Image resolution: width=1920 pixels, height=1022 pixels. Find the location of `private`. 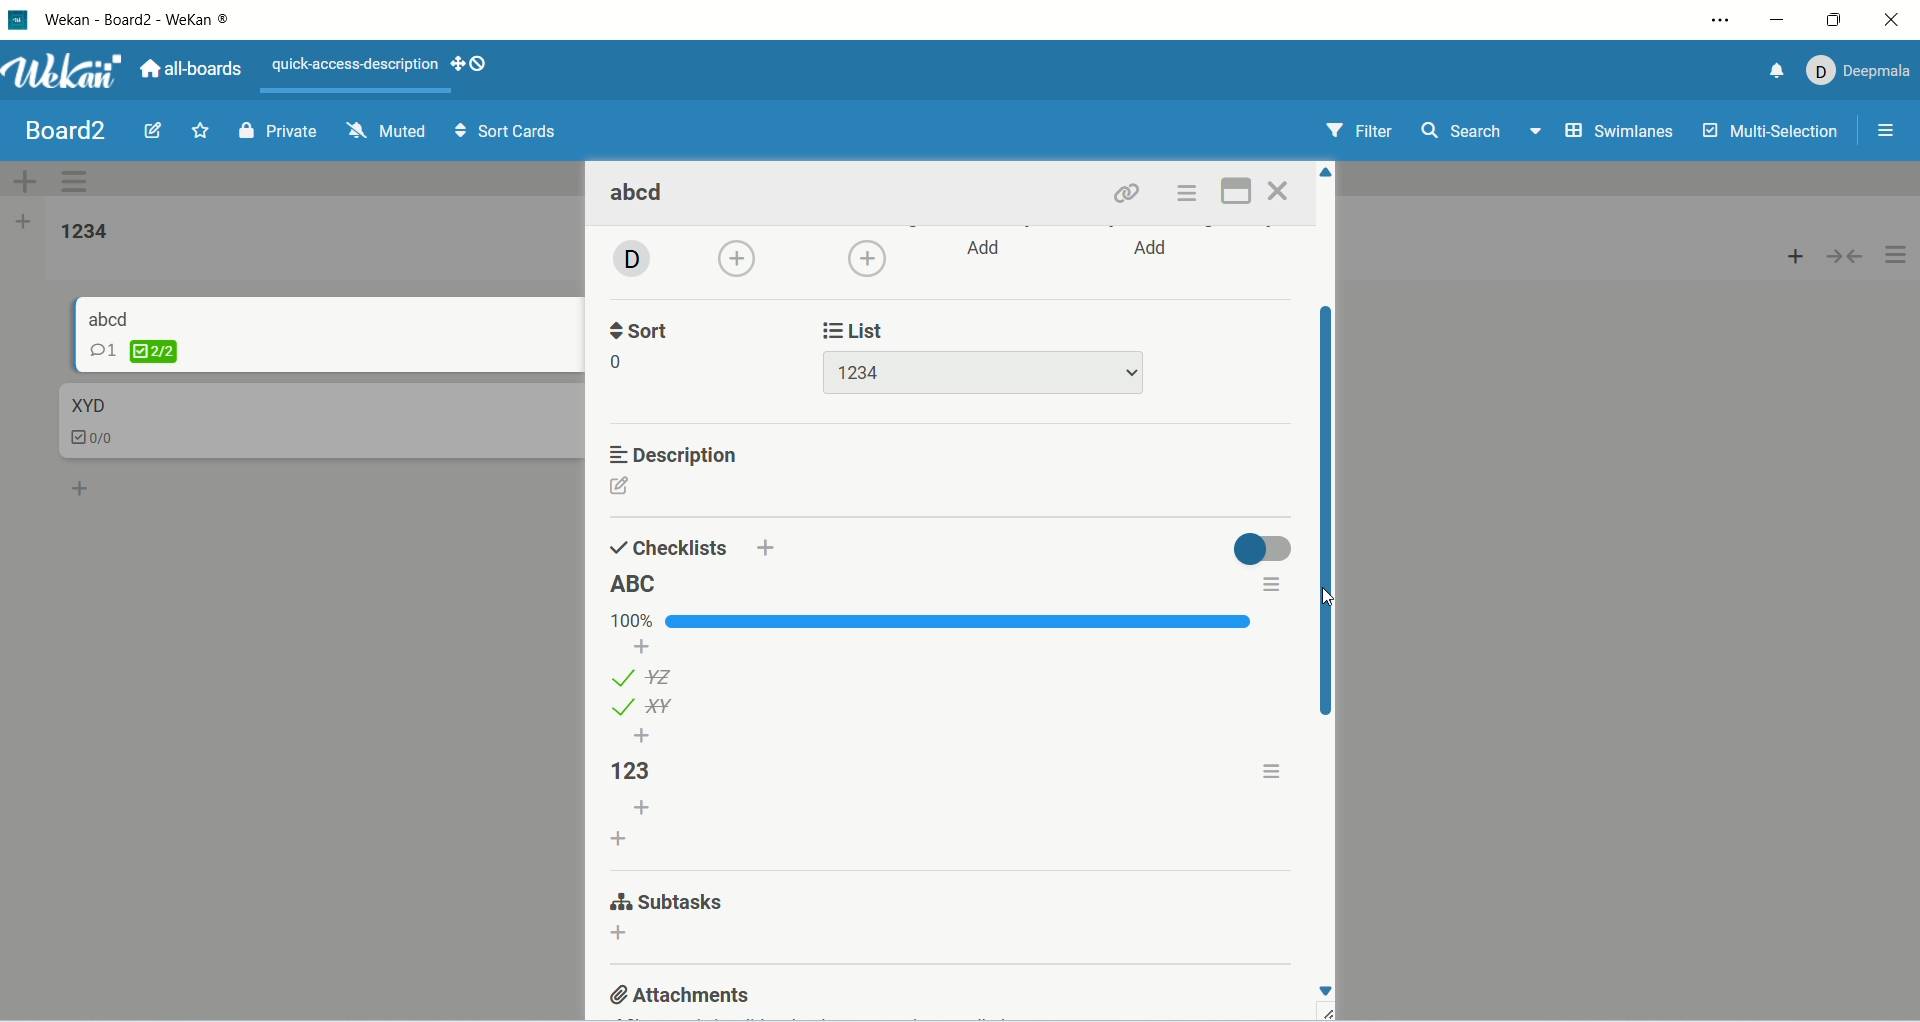

private is located at coordinates (274, 134).